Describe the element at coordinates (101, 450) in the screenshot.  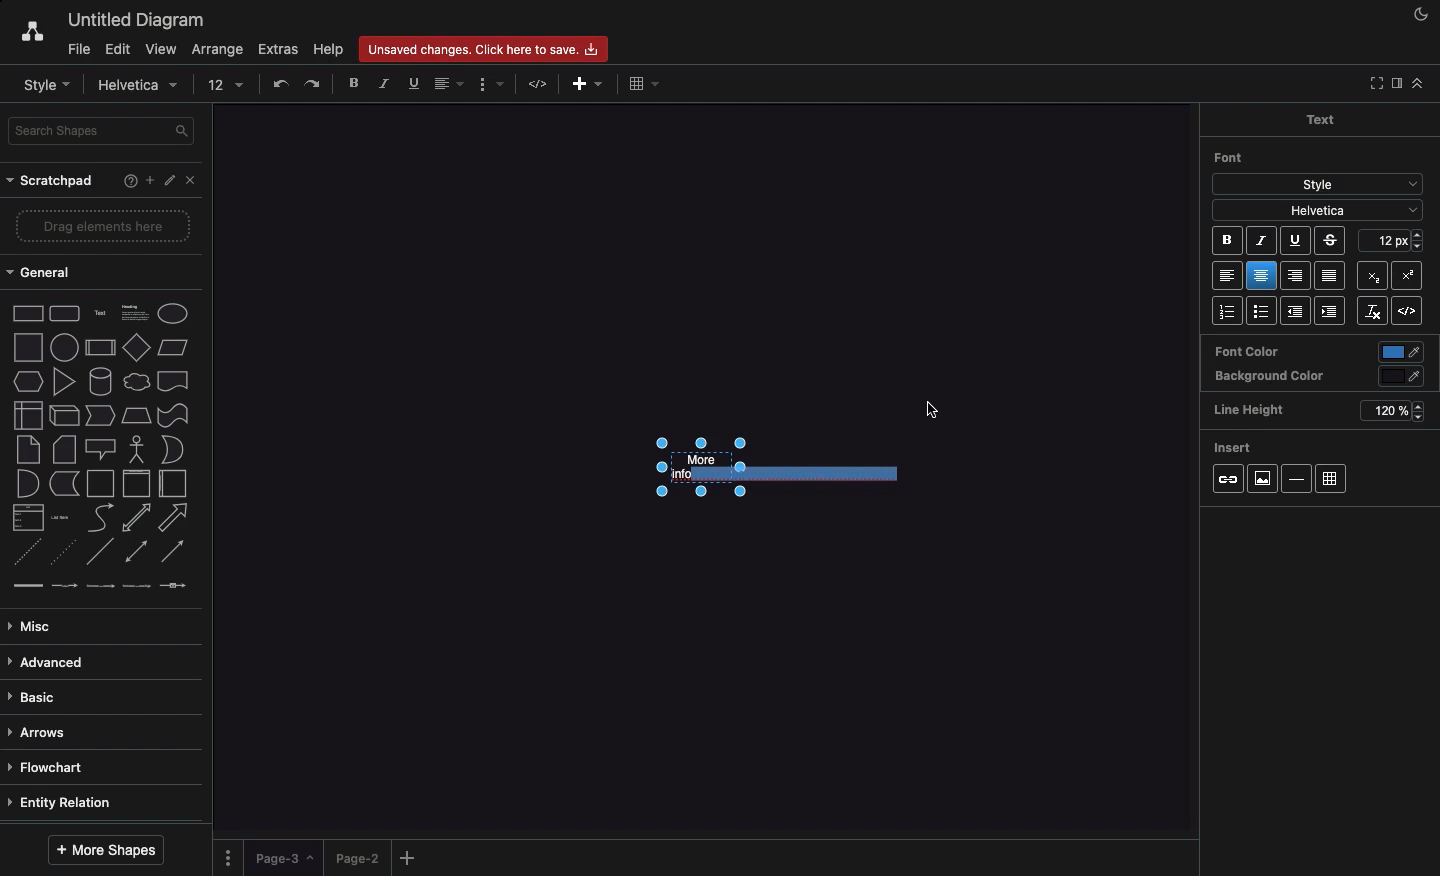
I see `callout` at that location.